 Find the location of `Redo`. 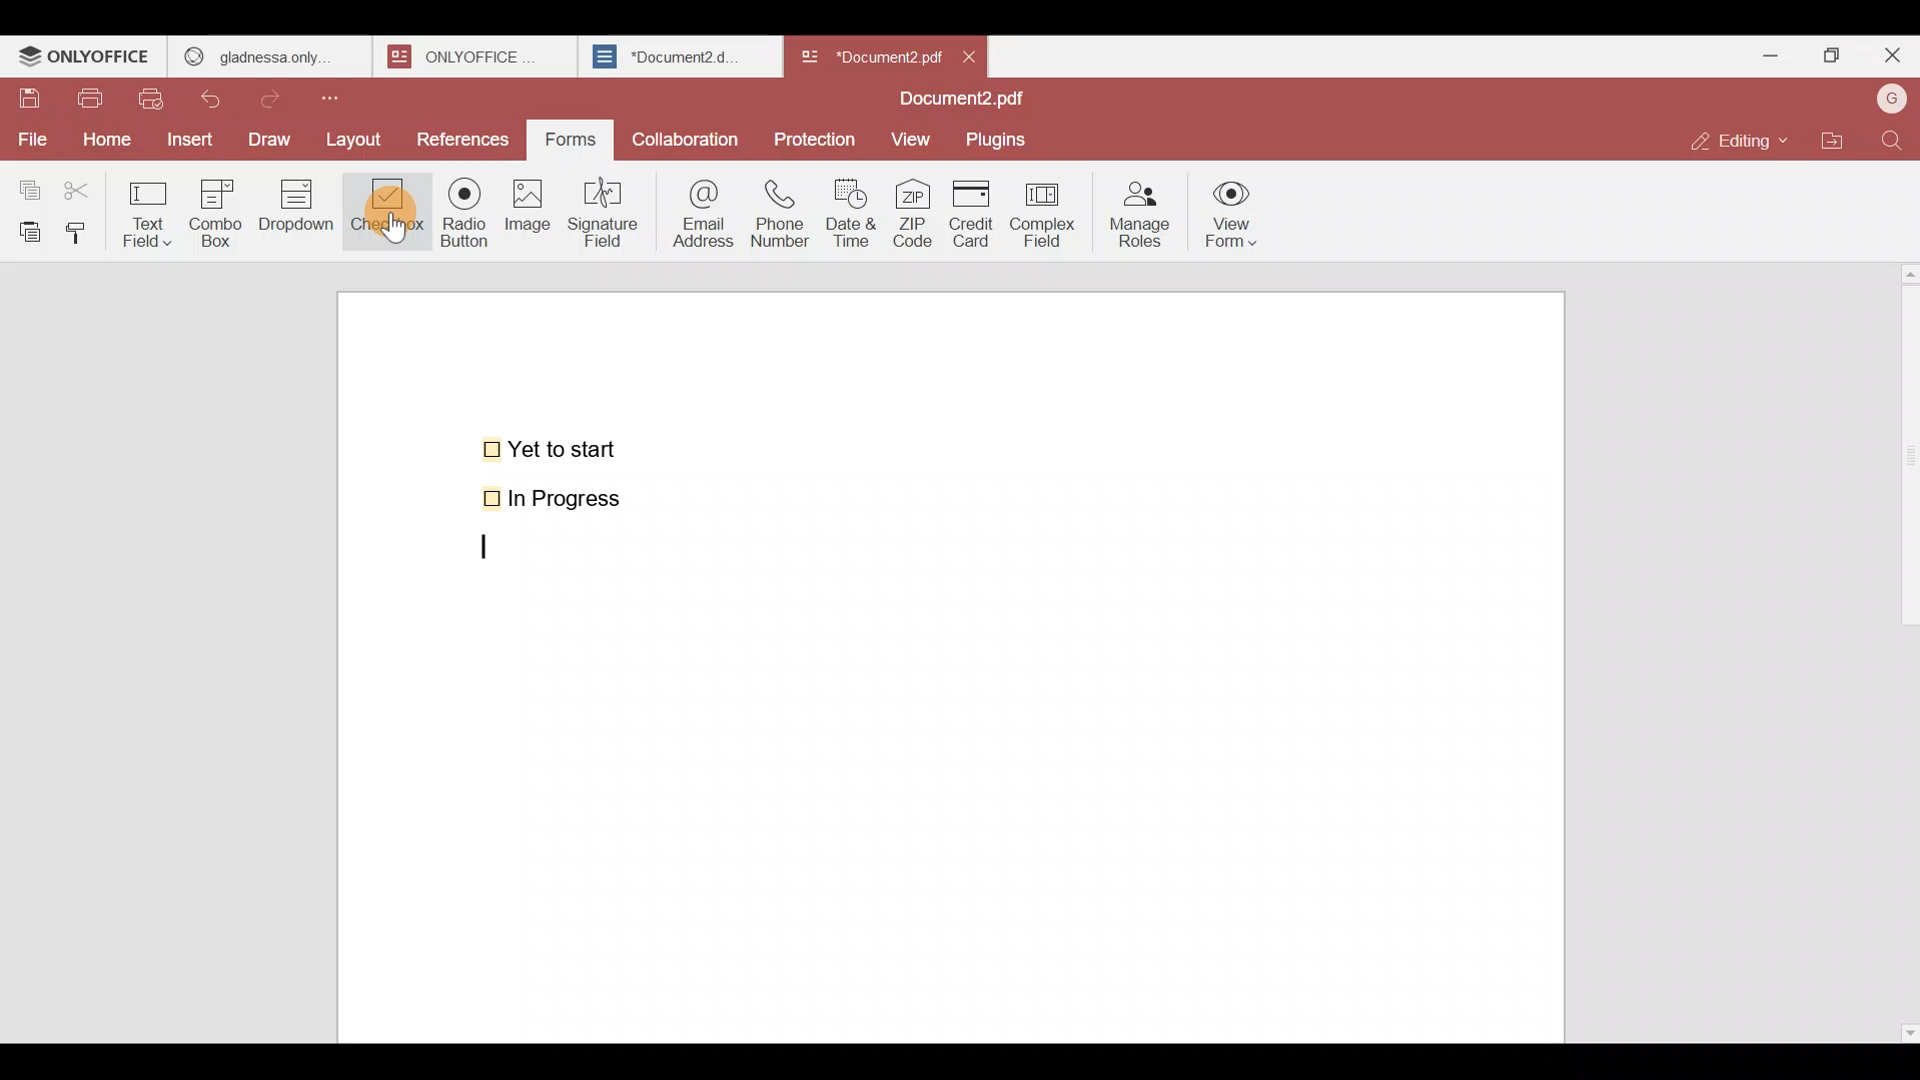

Redo is located at coordinates (280, 94).